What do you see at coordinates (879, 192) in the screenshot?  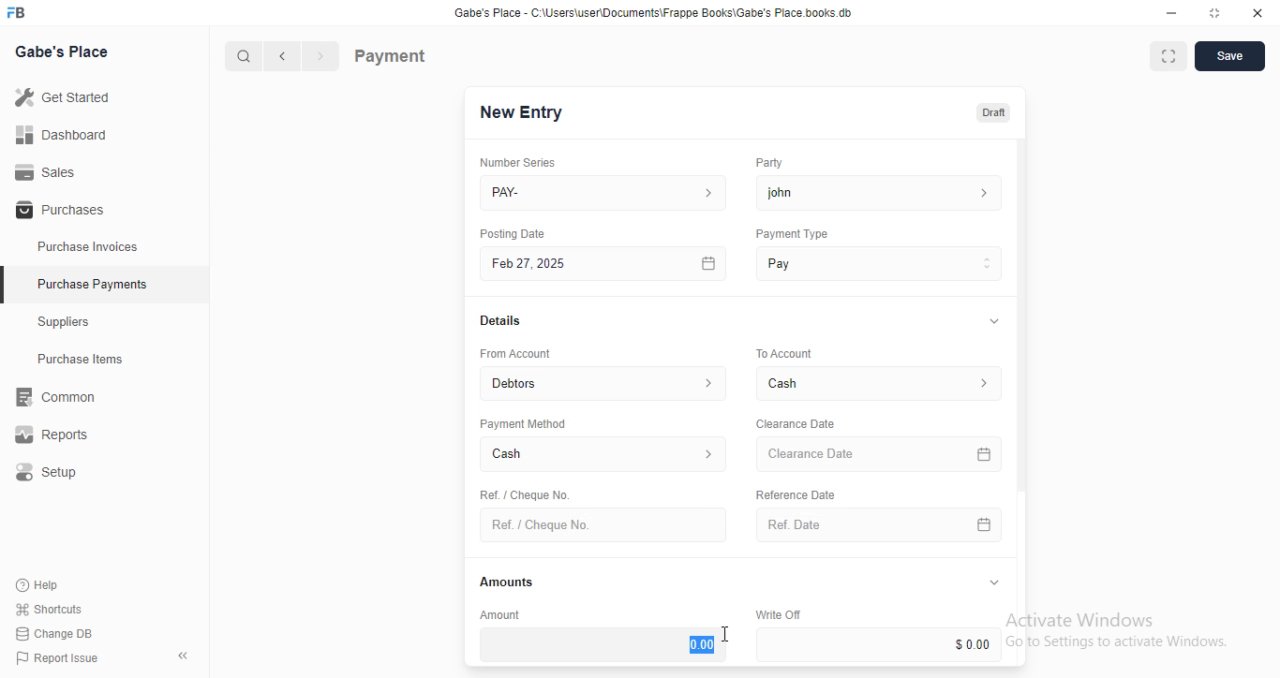 I see `john` at bounding box center [879, 192].